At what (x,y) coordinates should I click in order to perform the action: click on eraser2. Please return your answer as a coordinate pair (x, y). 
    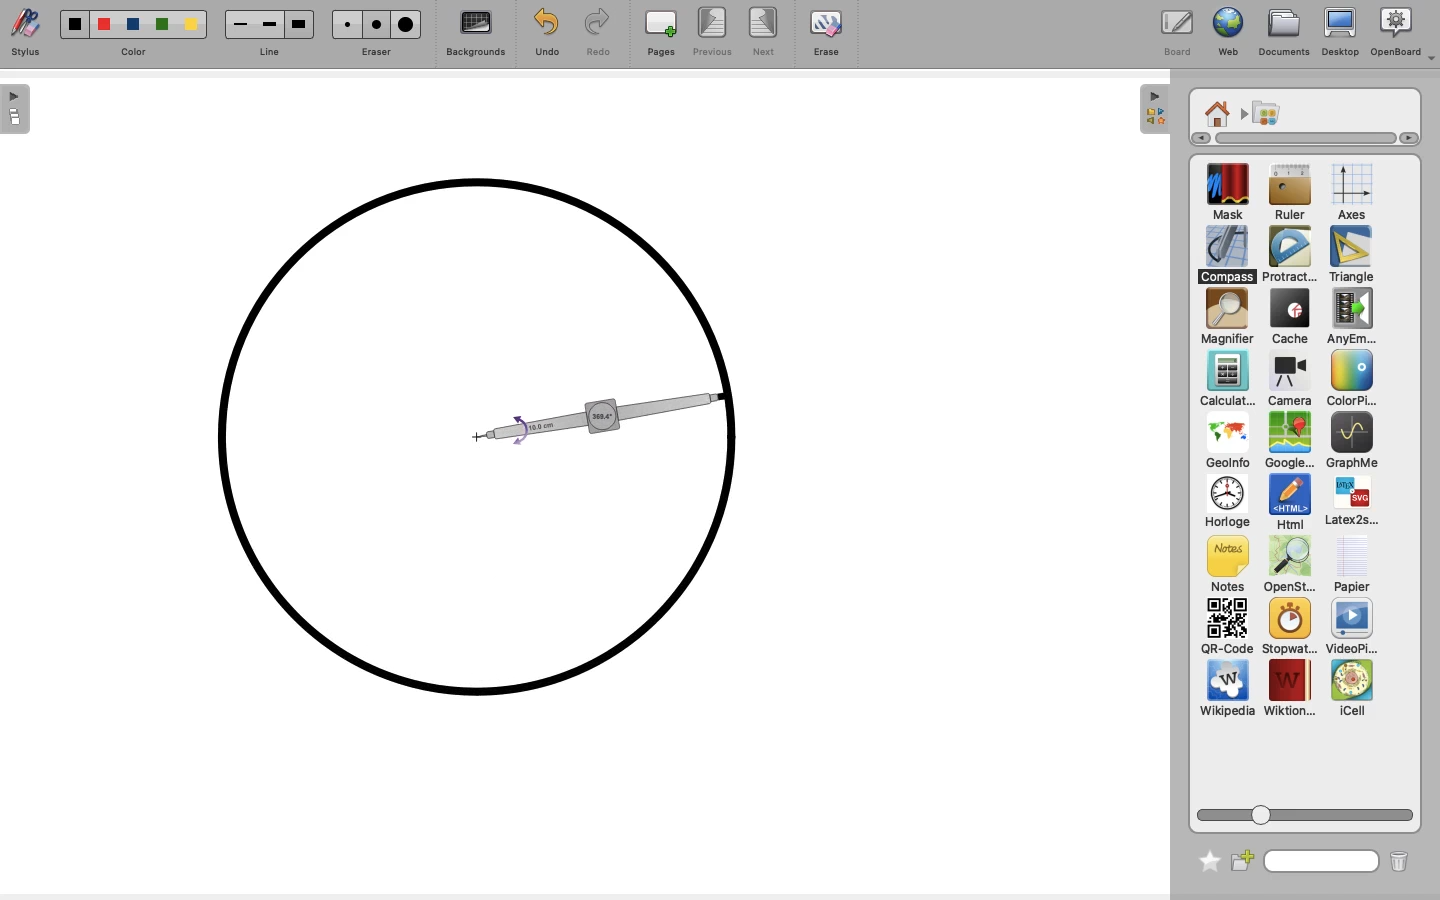
    Looking at the image, I should click on (376, 24).